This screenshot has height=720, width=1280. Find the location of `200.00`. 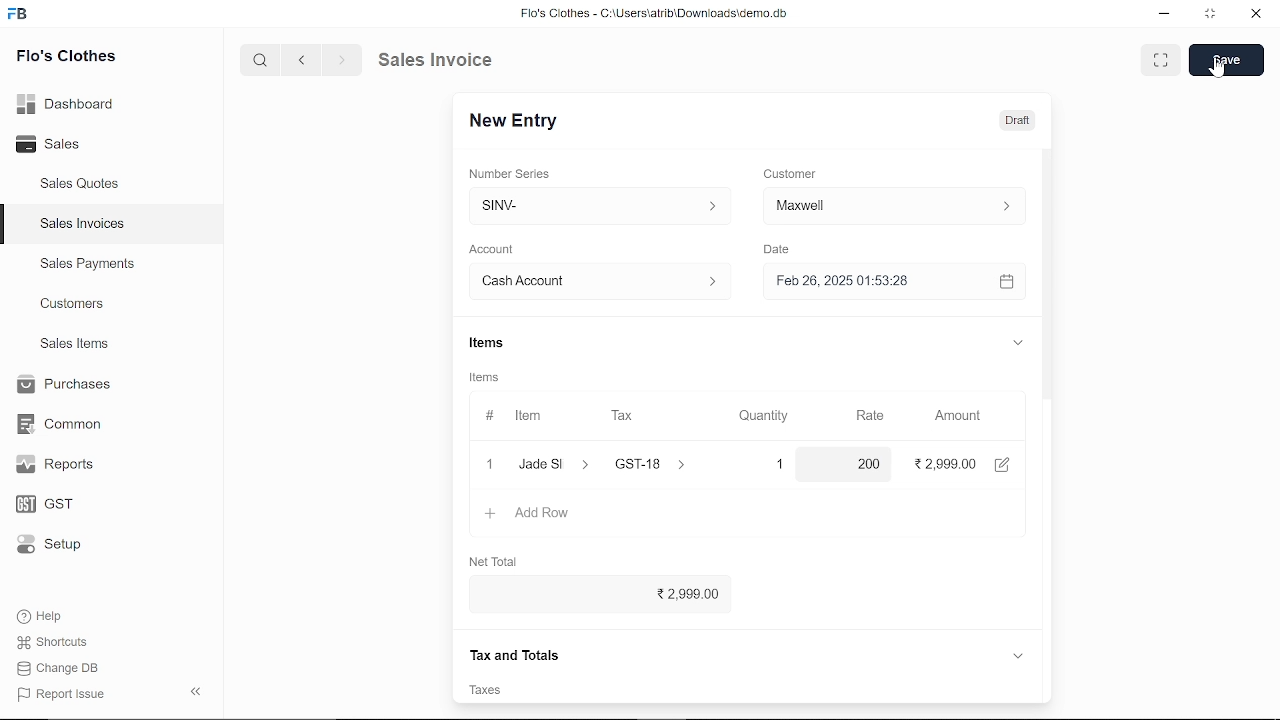

200.00 is located at coordinates (847, 464).